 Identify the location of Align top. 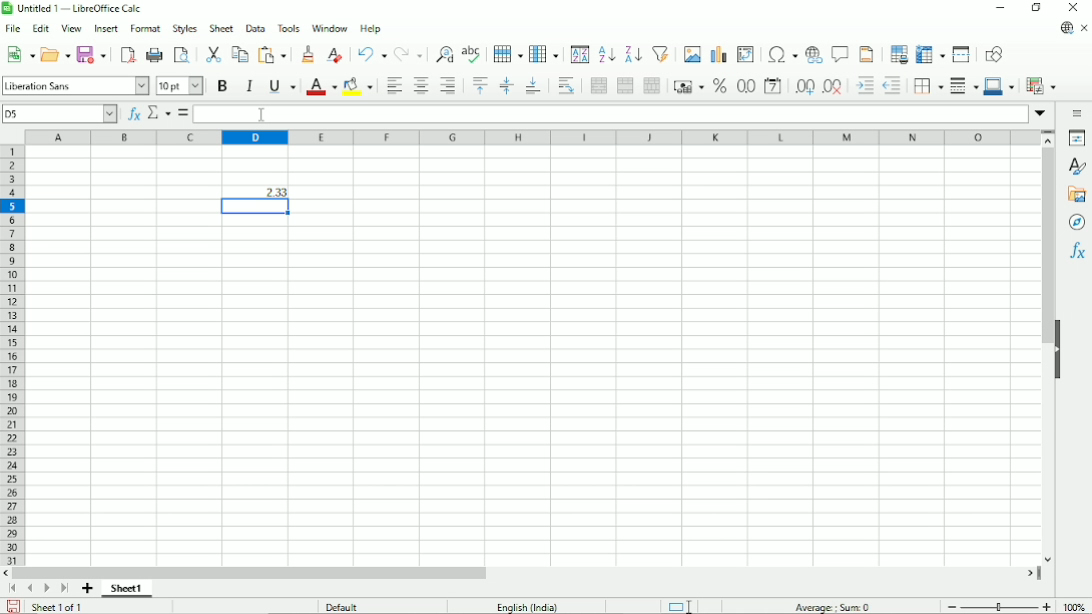
(481, 86).